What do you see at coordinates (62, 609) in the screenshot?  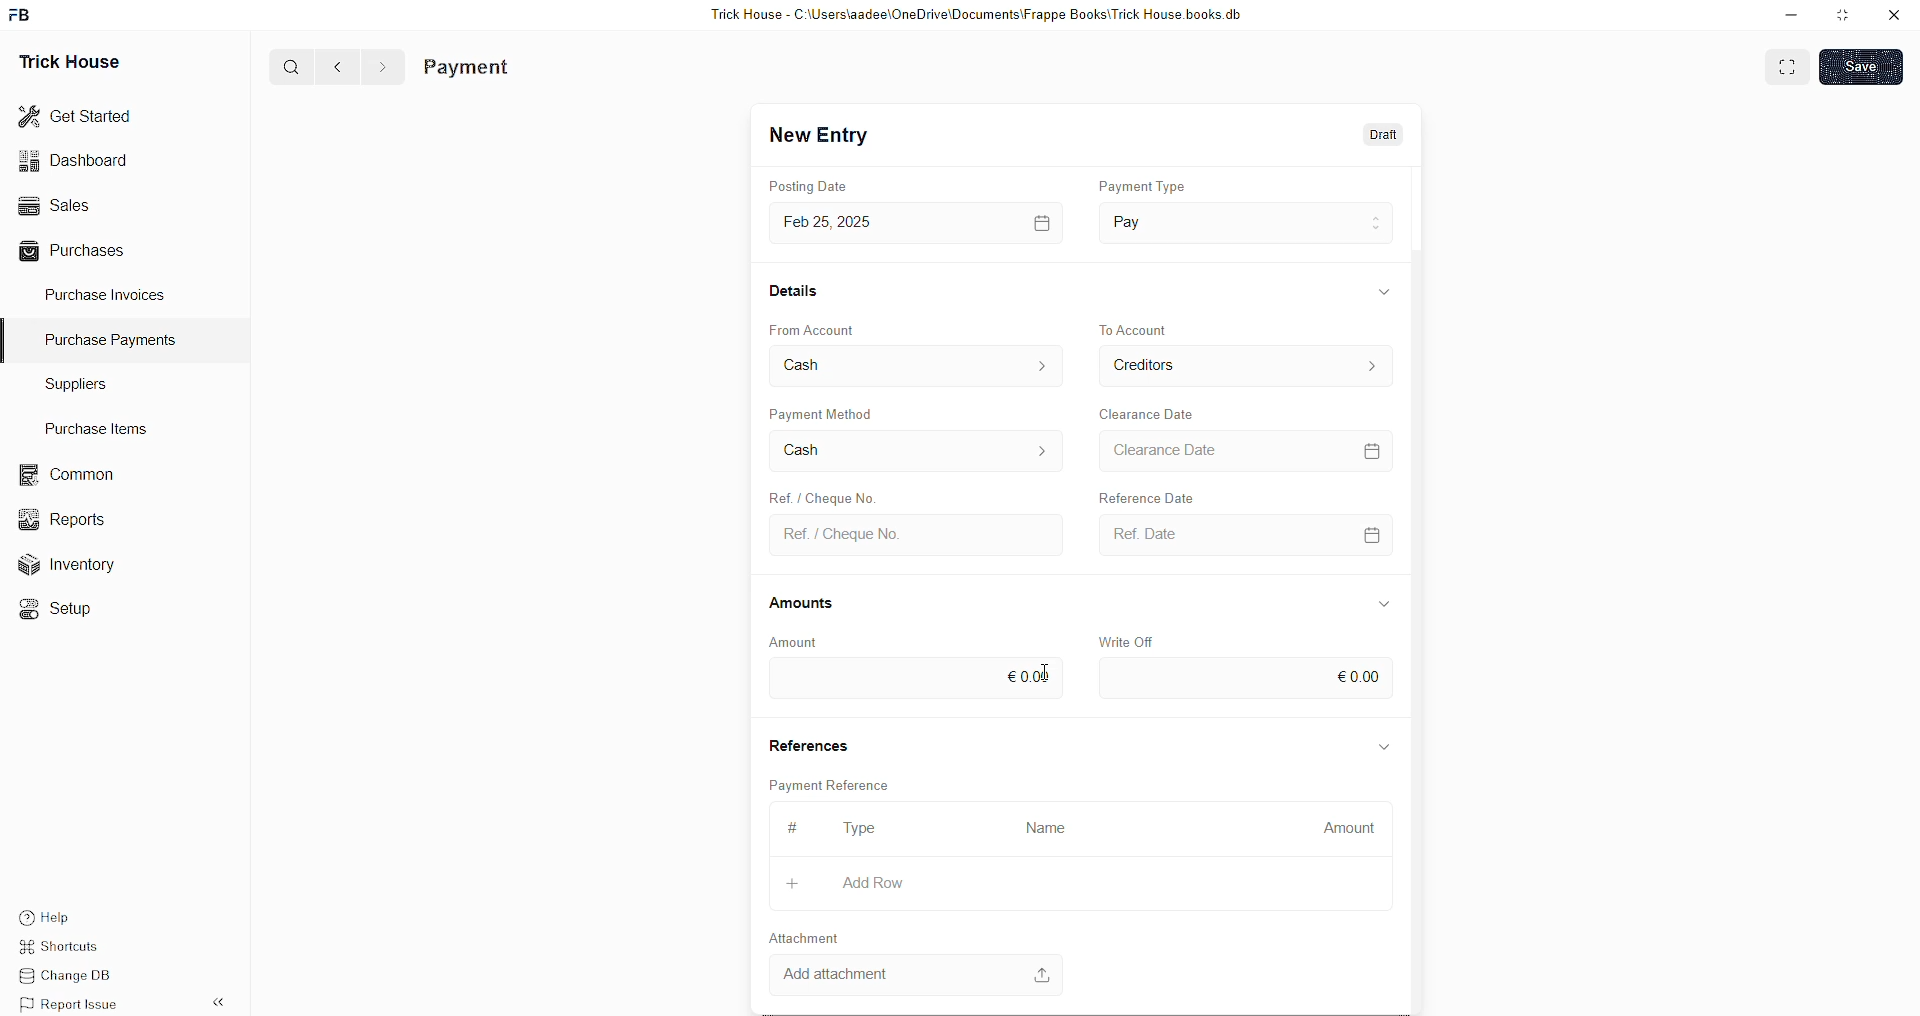 I see `«© Setup` at bounding box center [62, 609].